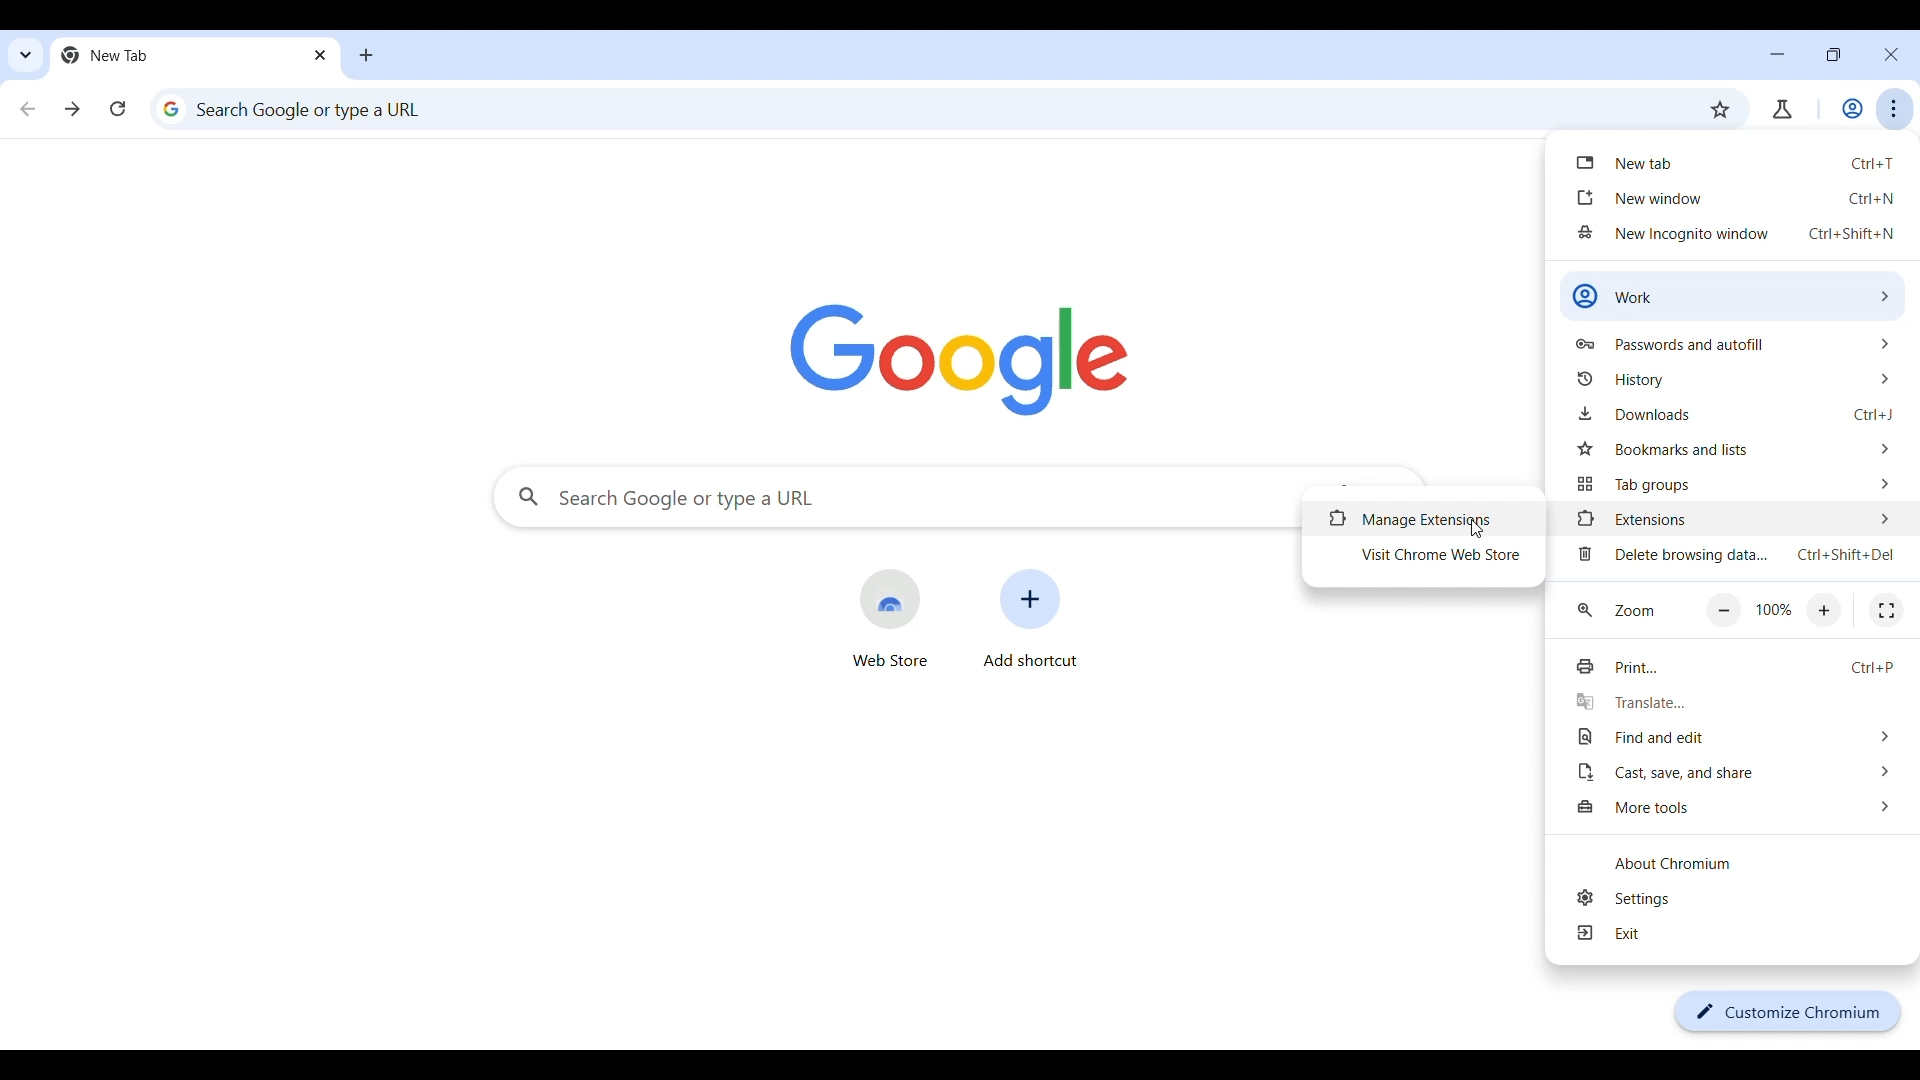 The height and width of the screenshot is (1080, 1920). What do you see at coordinates (72, 109) in the screenshot?
I see `Go forward` at bounding box center [72, 109].